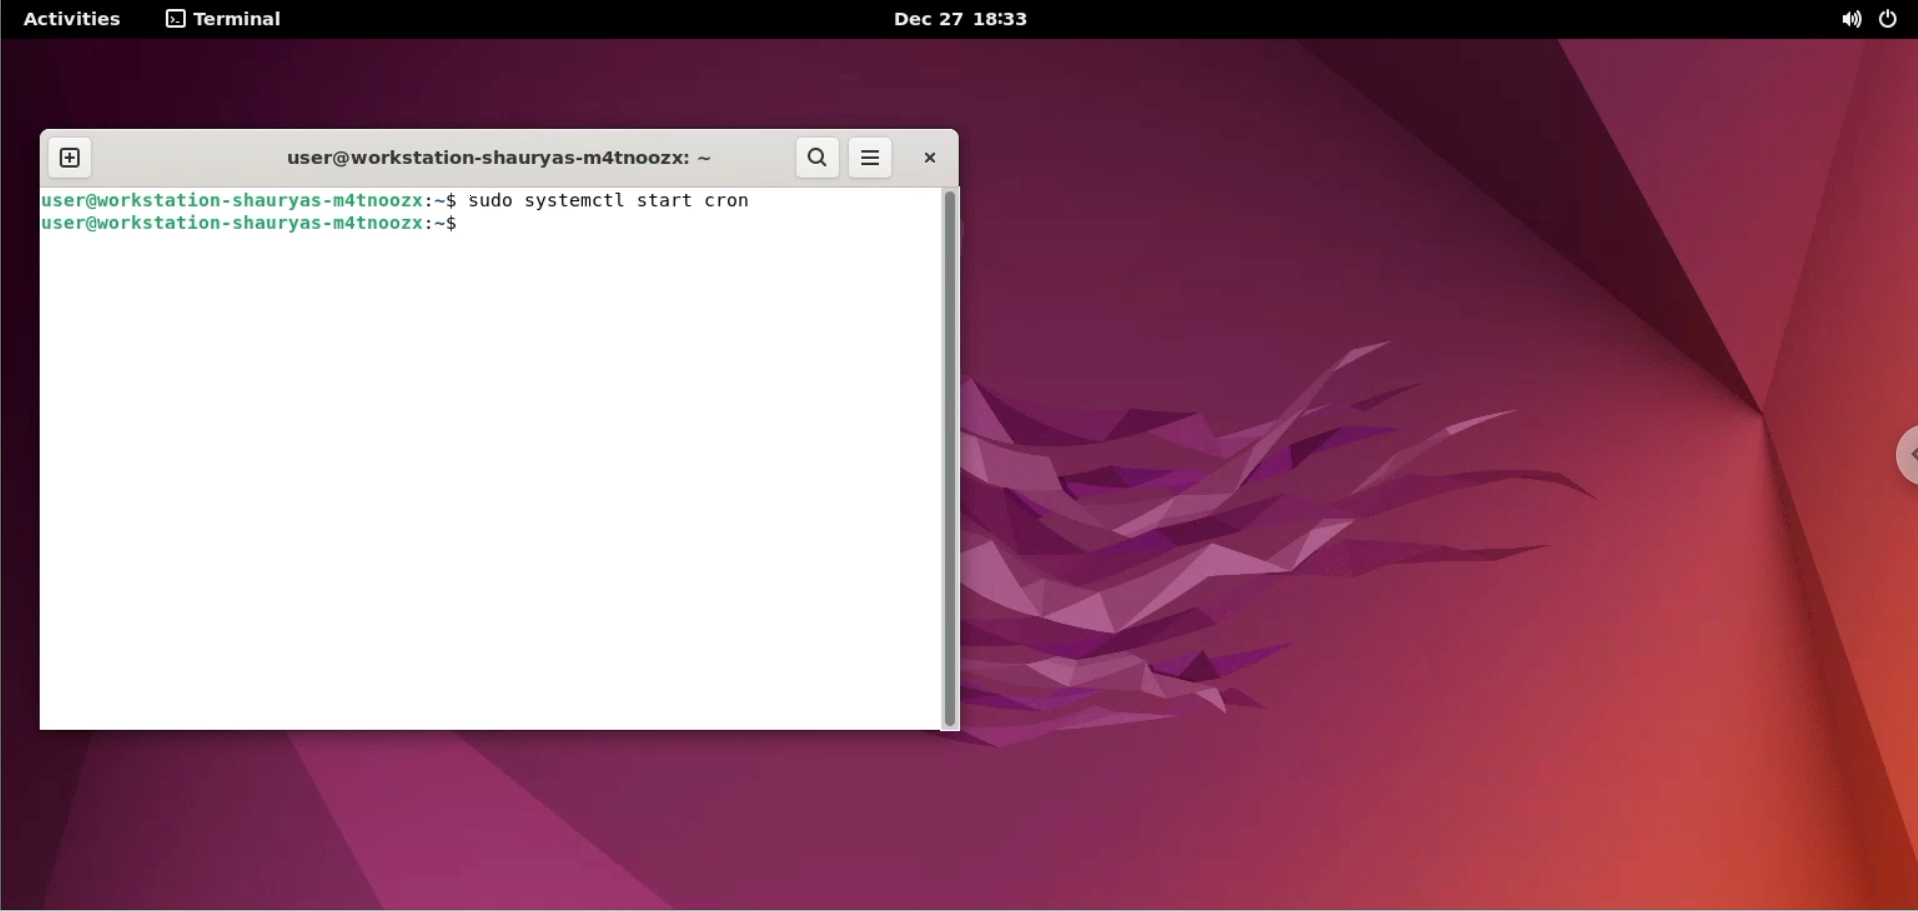 Image resolution: width=1918 pixels, height=912 pixels. I want to click on search, so click(819, 160).